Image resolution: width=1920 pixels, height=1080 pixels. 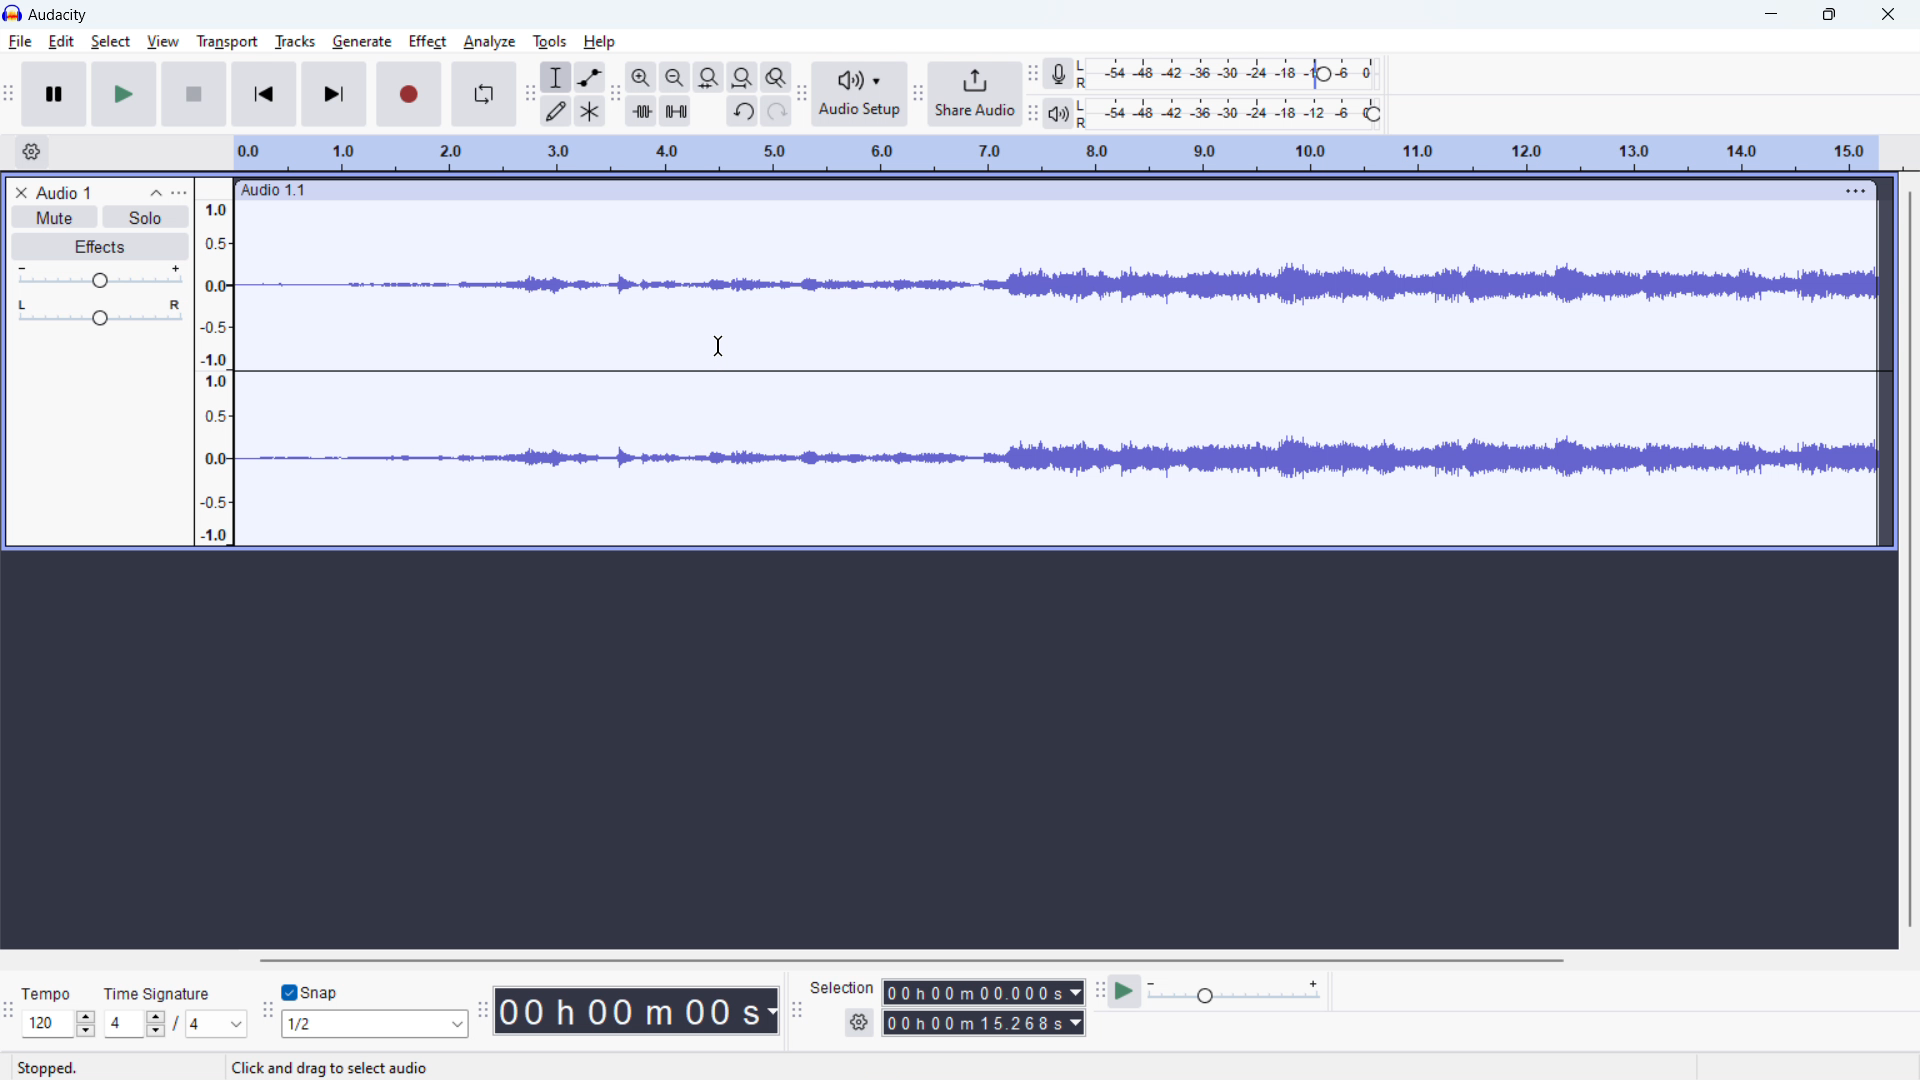 What do you see at coordinates (101, 246) in the screenshot?
I see `effects` at bounding box center [101, 246].